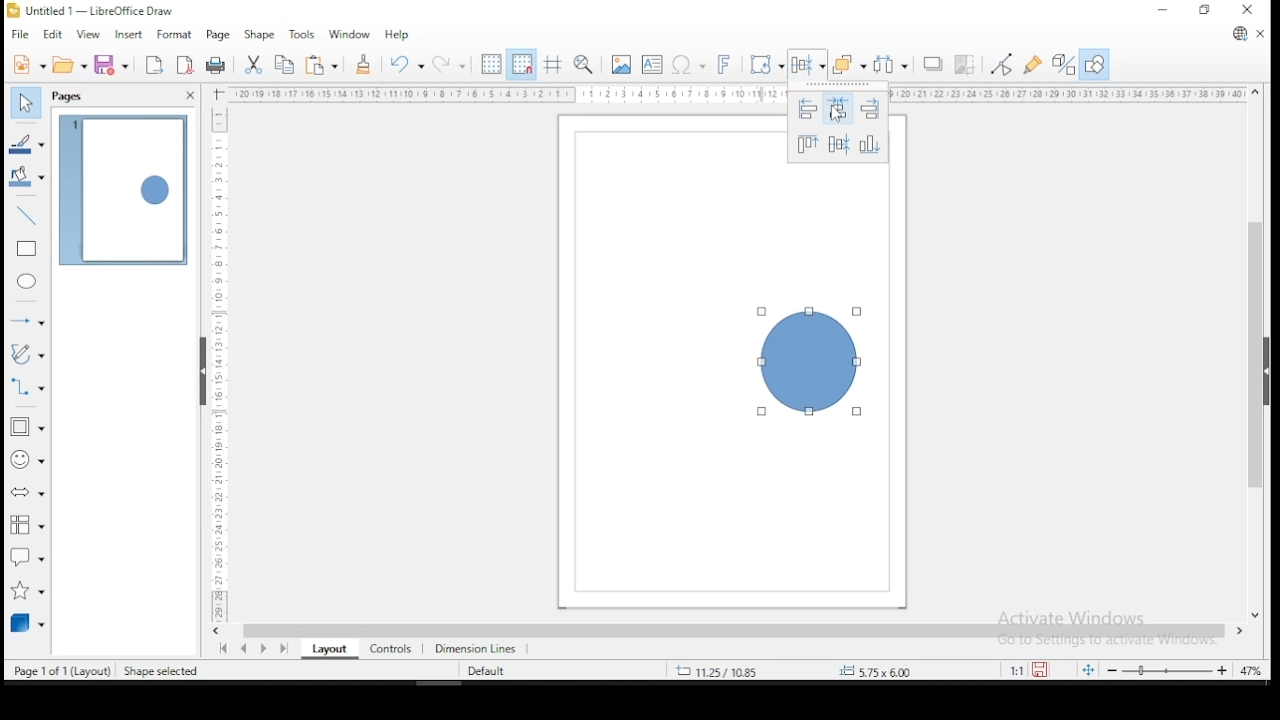  Describe the element at coordinates (28, 64) in the screenshot. I see `new` at that location.